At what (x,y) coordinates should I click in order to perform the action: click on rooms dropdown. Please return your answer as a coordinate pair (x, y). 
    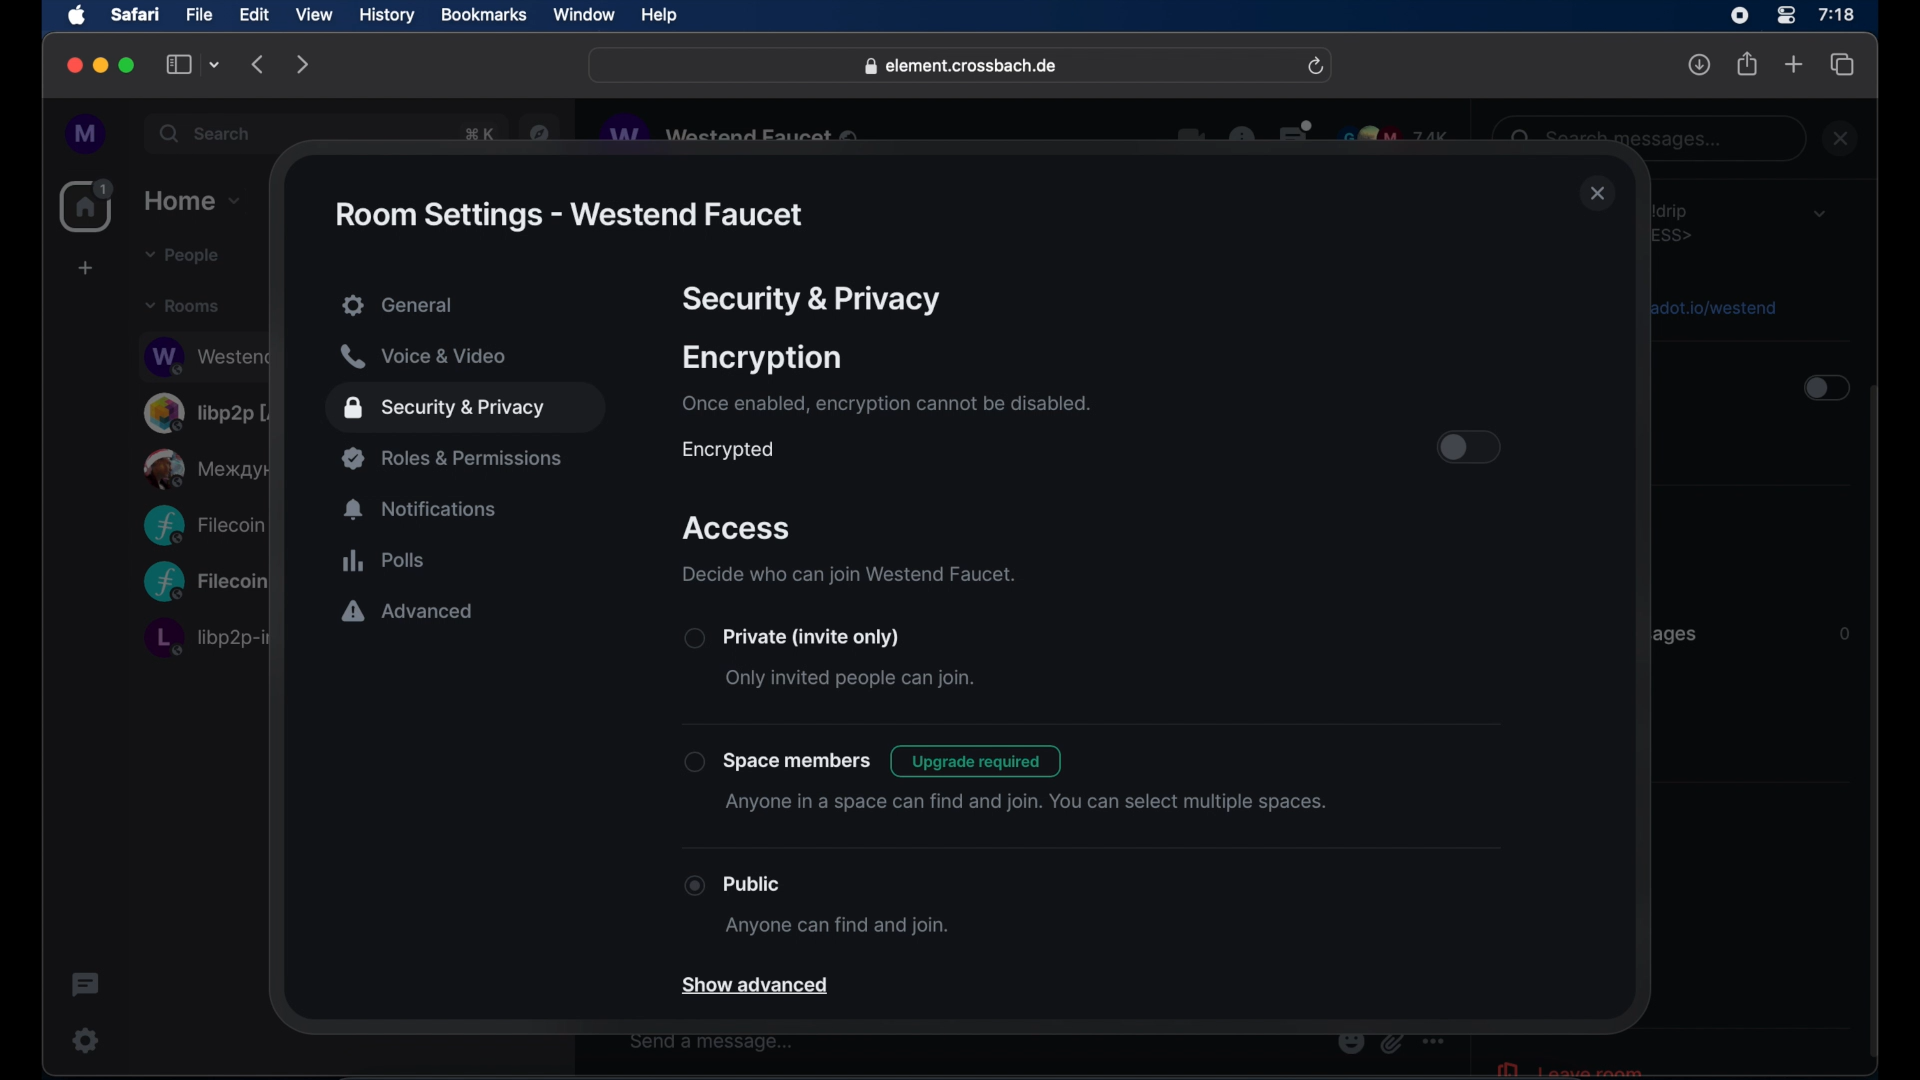
    Looking at the image, I should click on (183, 306).